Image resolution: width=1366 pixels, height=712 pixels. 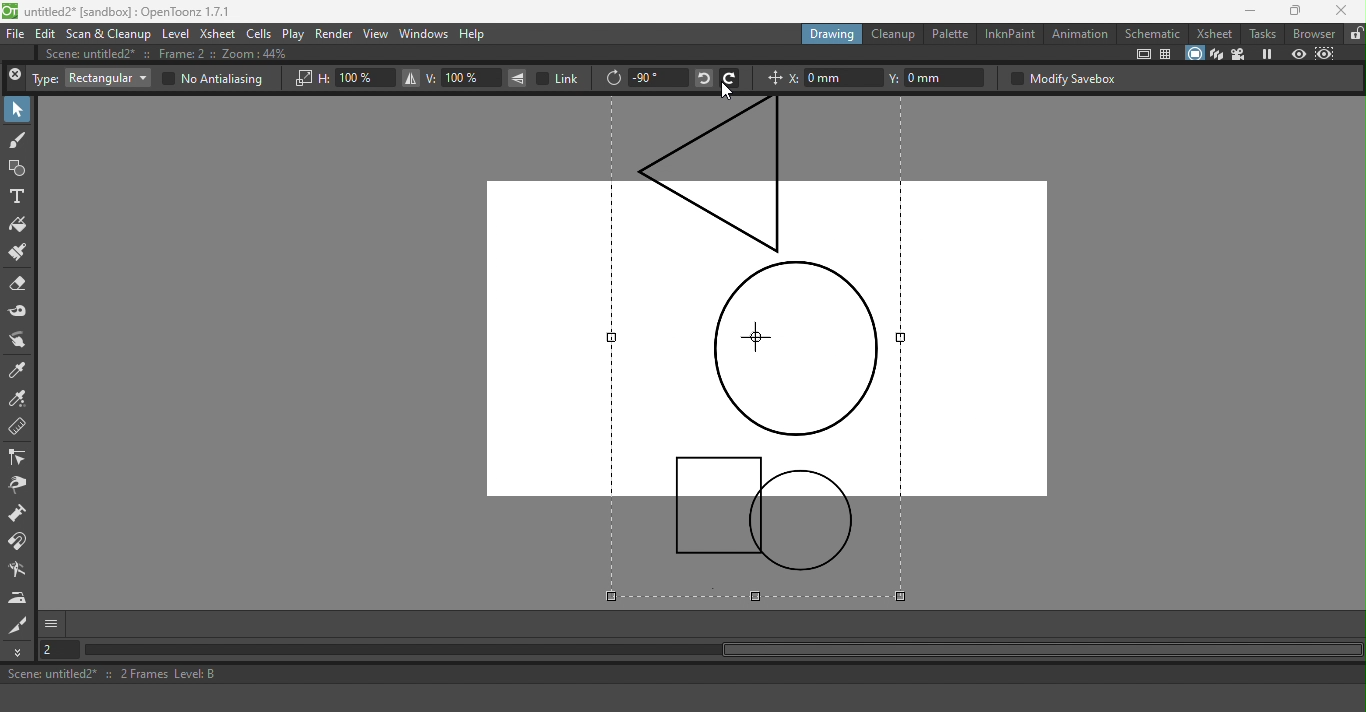 I want to click on Type, so click(x=45, y=79).